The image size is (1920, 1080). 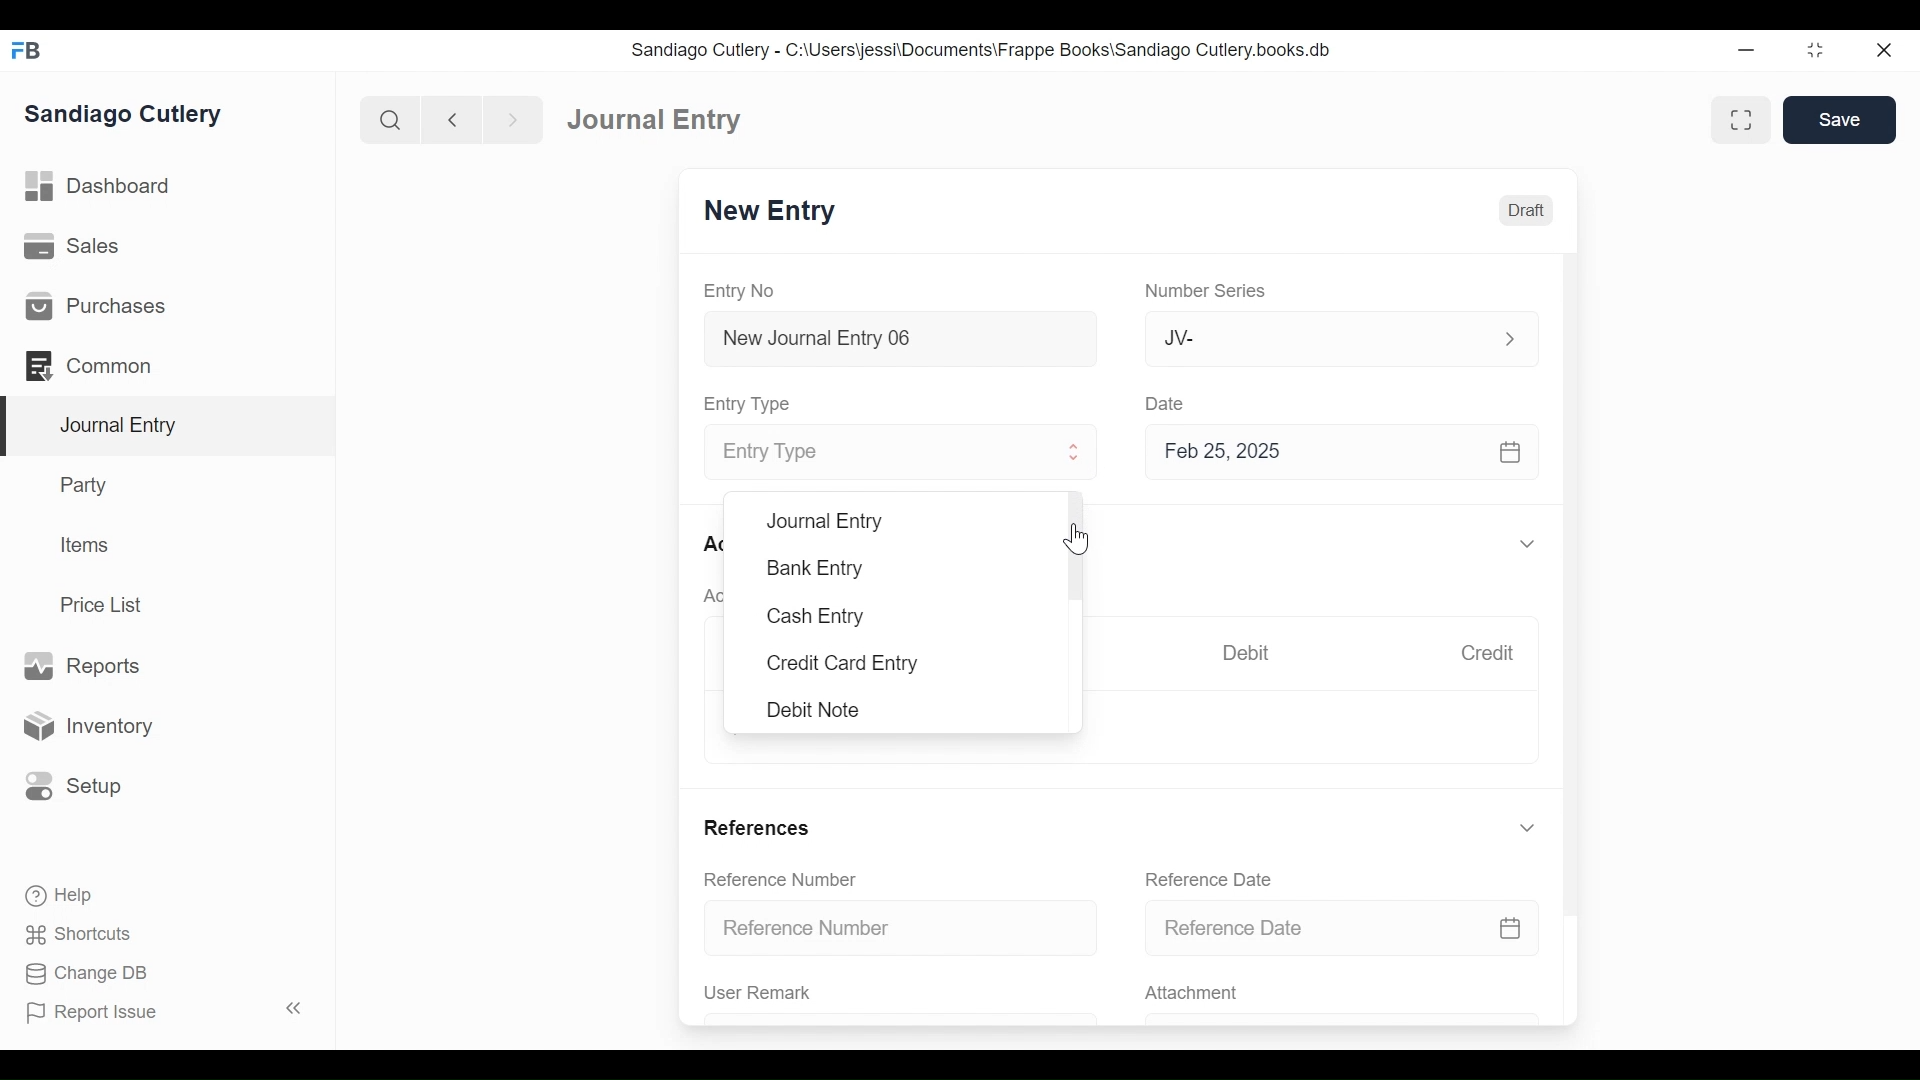 I want to click on Toggle between form and full width, so click(x=1741, y=120).